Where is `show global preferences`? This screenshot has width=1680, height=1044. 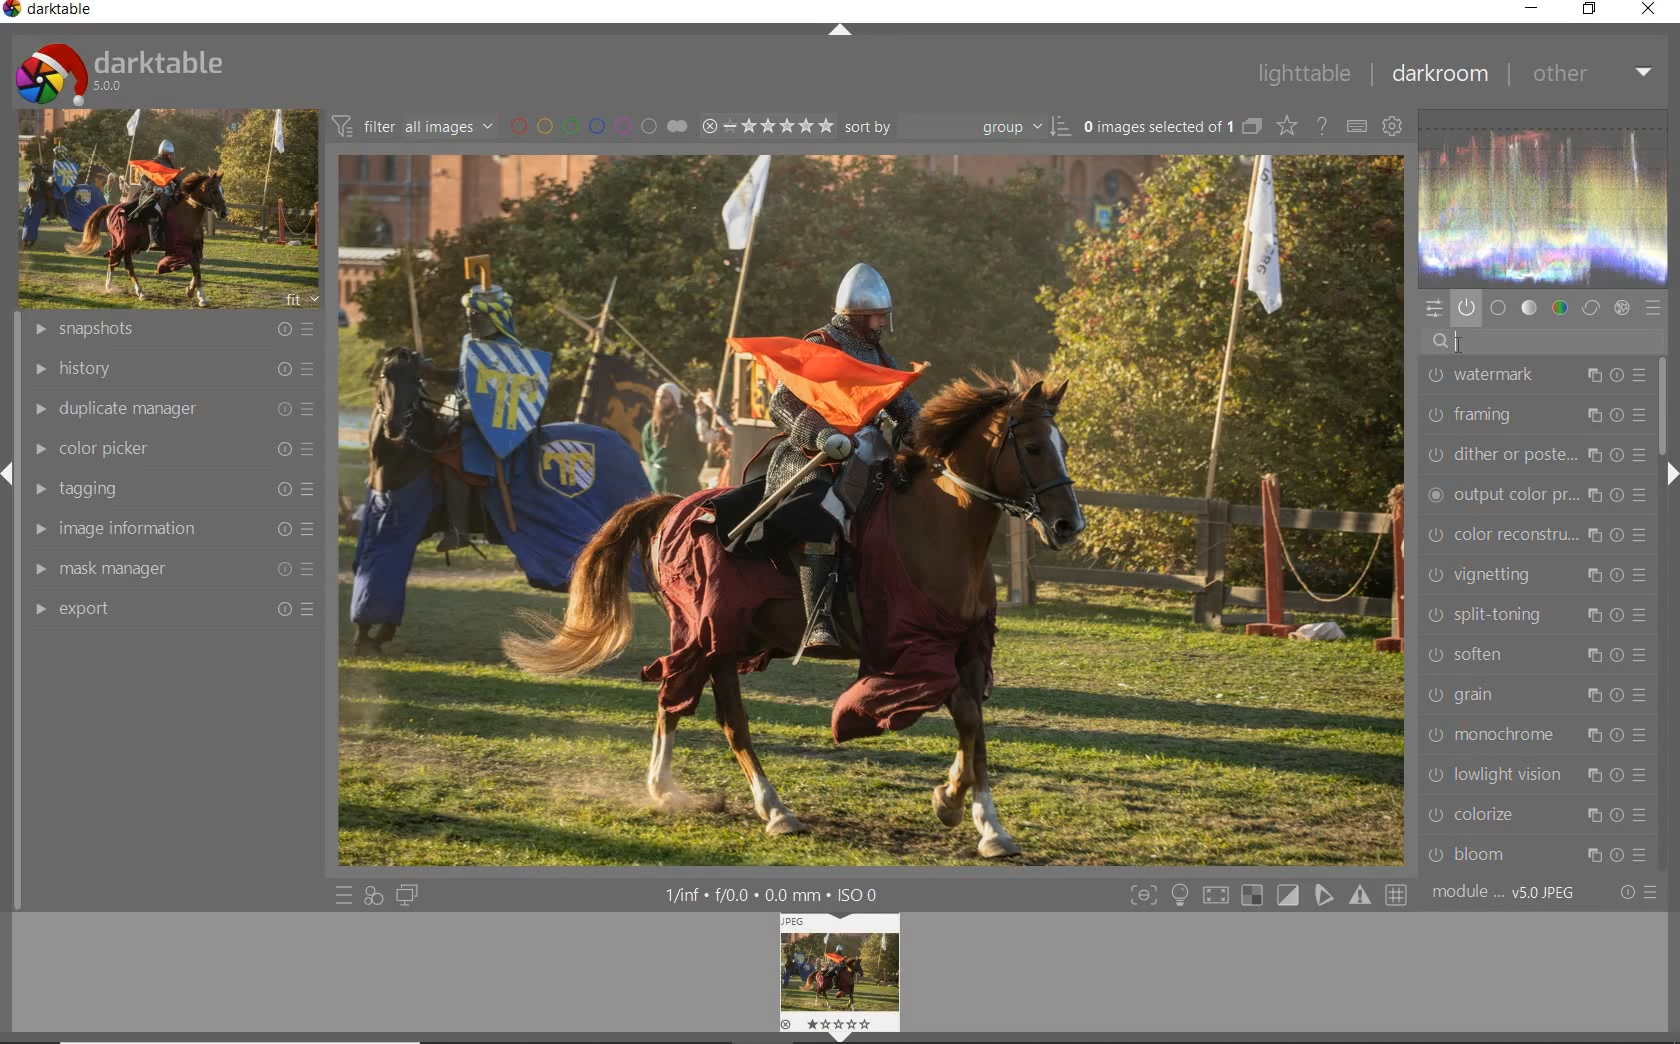 show global preferences is located at coordinates (1393, 129).